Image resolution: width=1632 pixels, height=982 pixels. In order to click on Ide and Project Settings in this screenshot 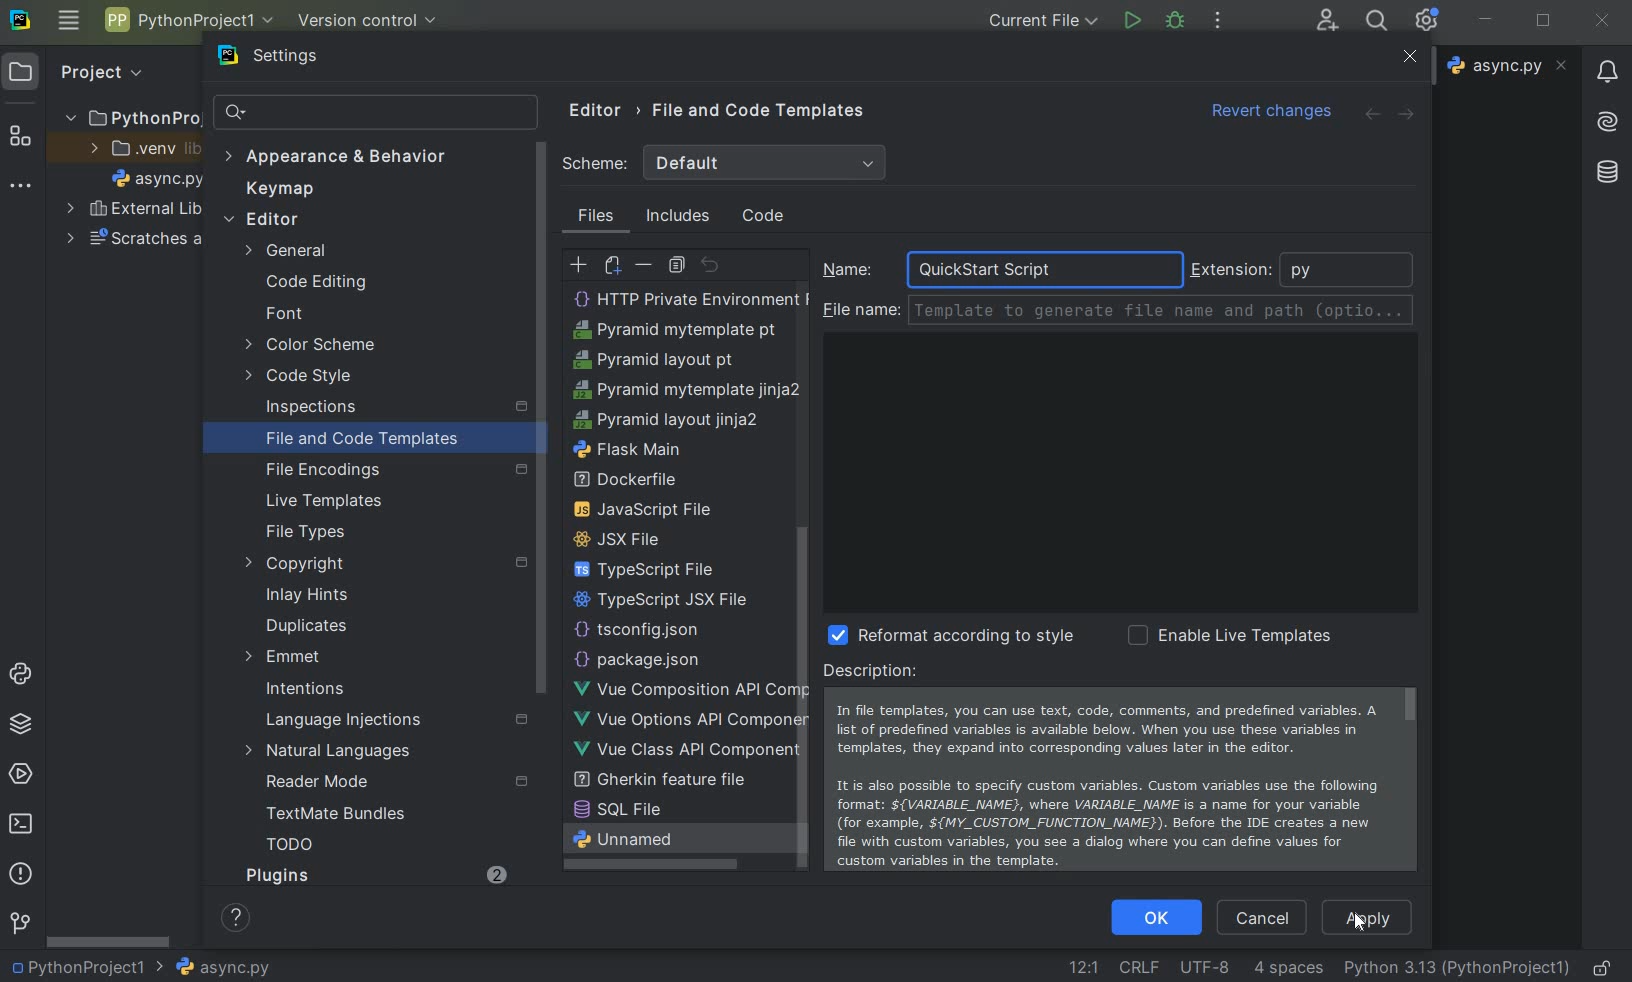, I will do `click(1430, 24)`.